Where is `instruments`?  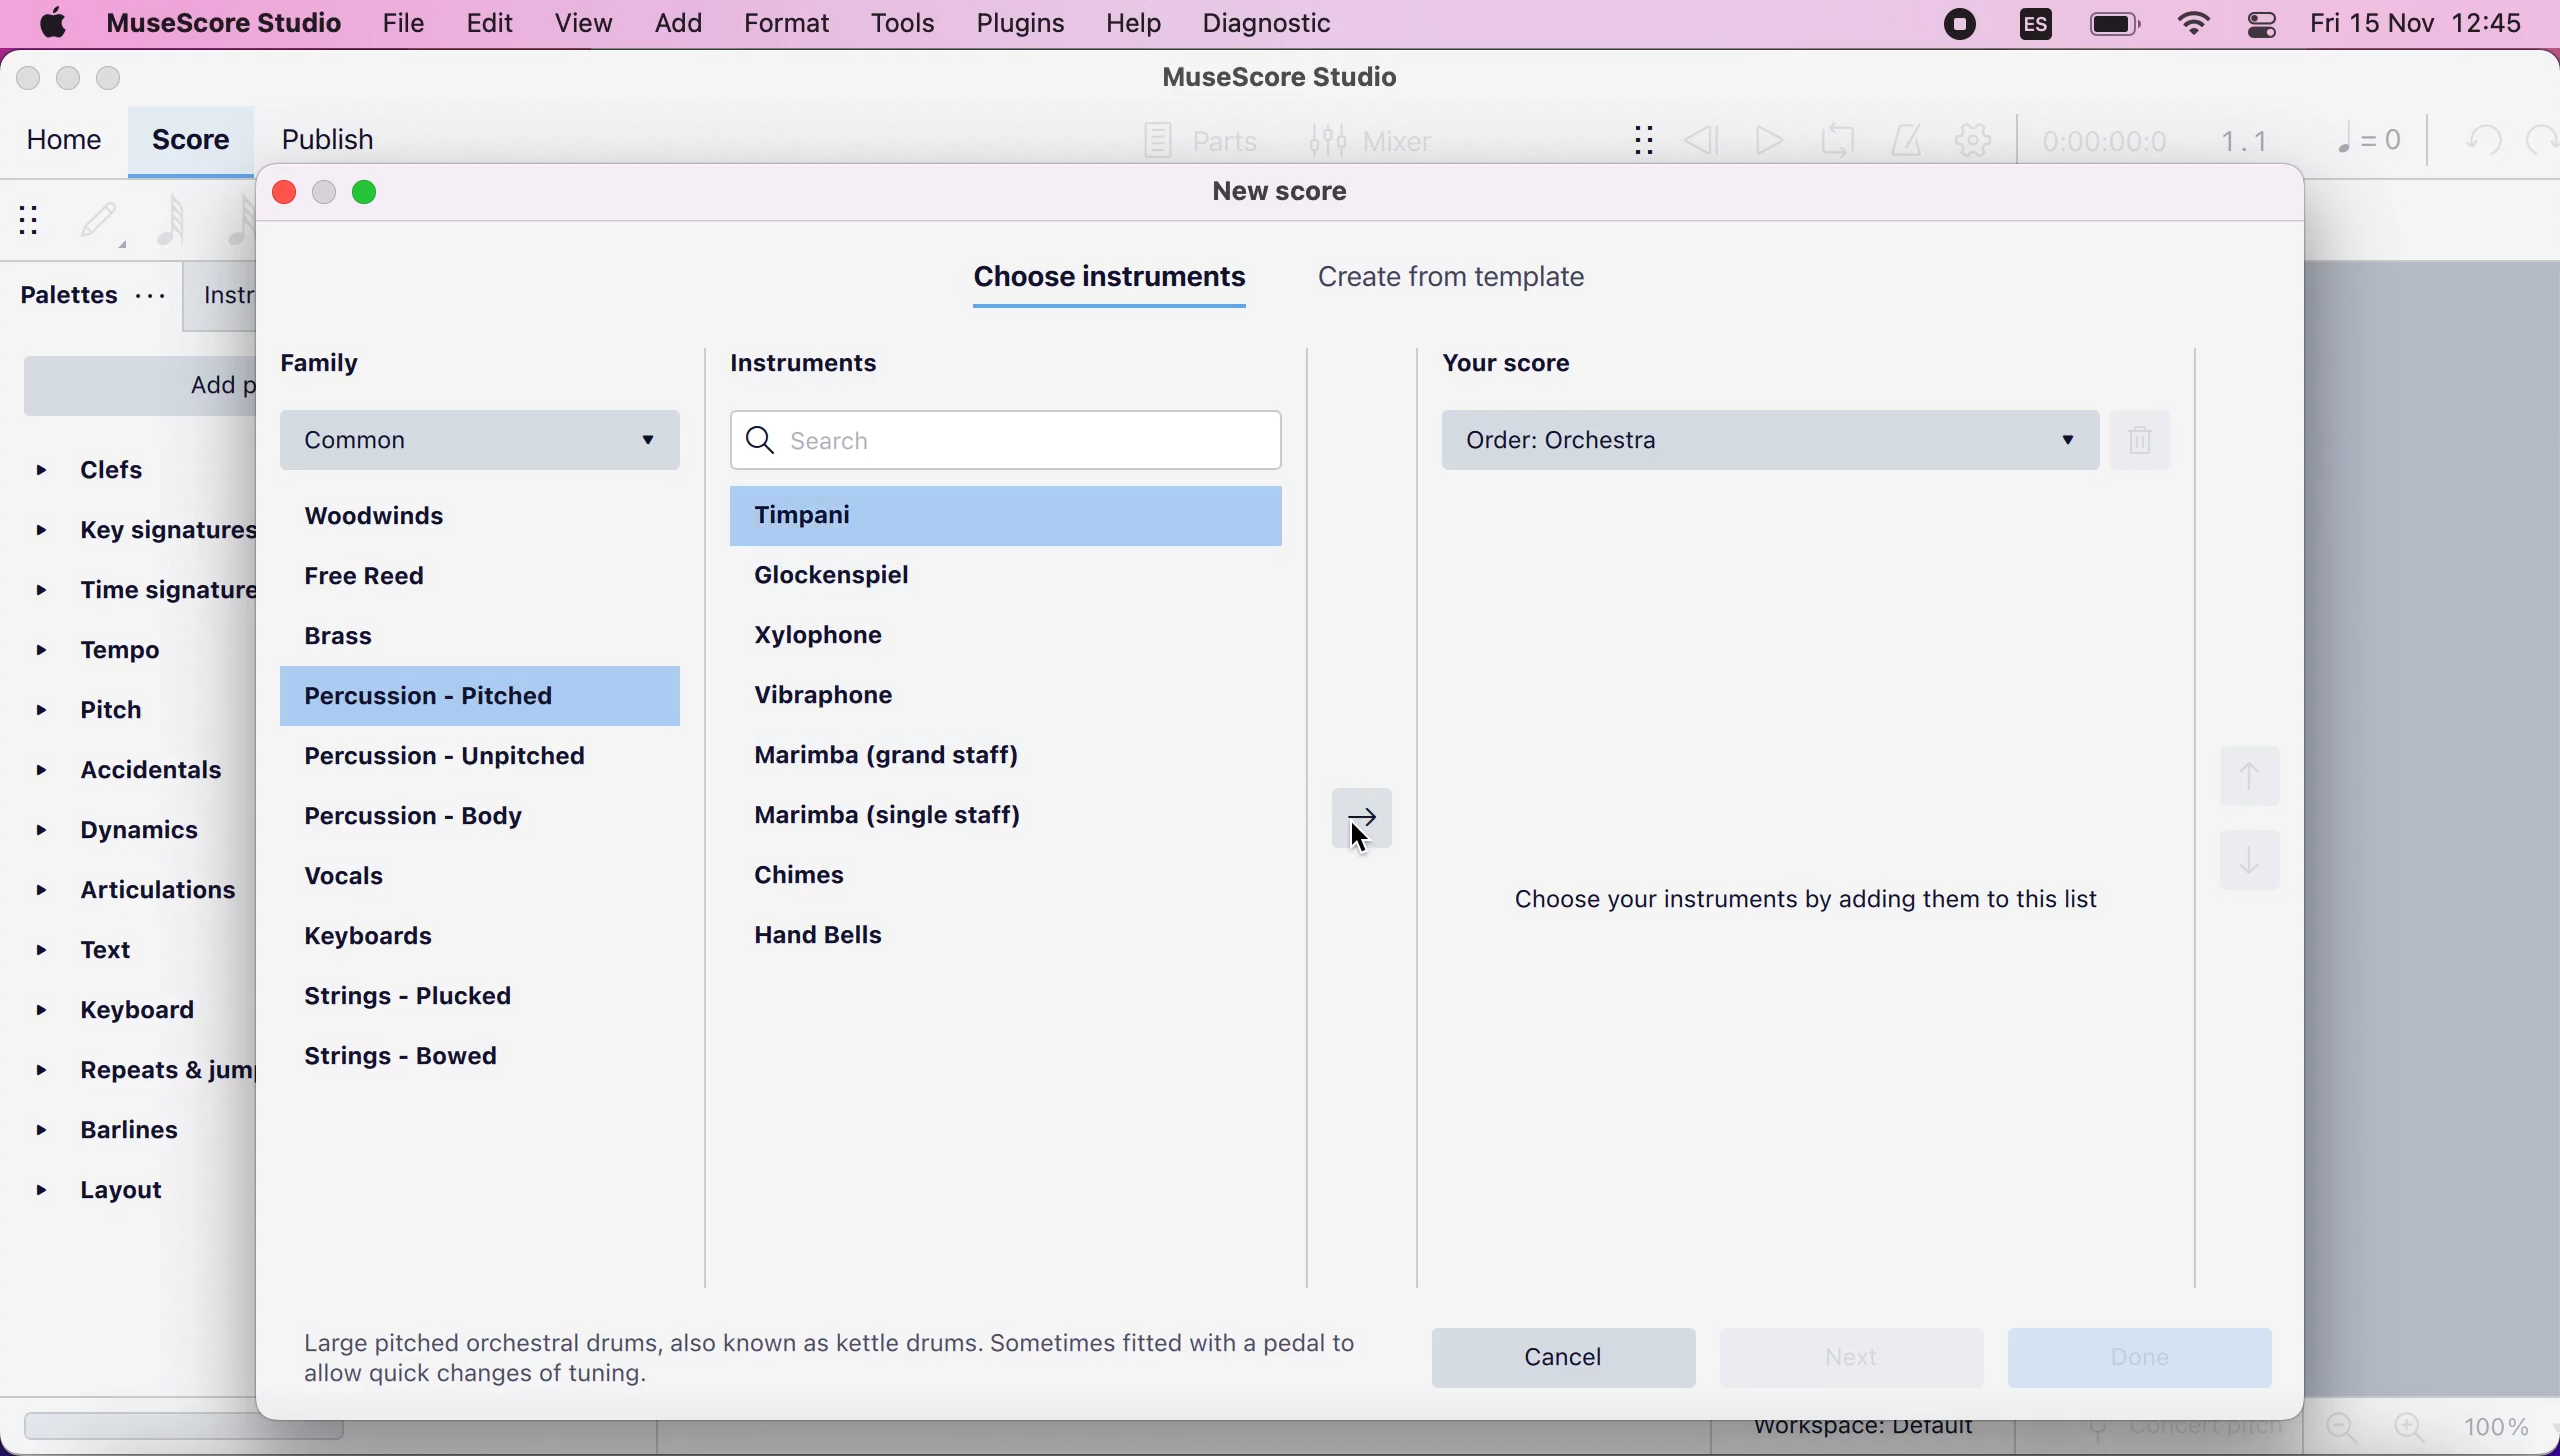
instruments is located at coordinates (262, 300).